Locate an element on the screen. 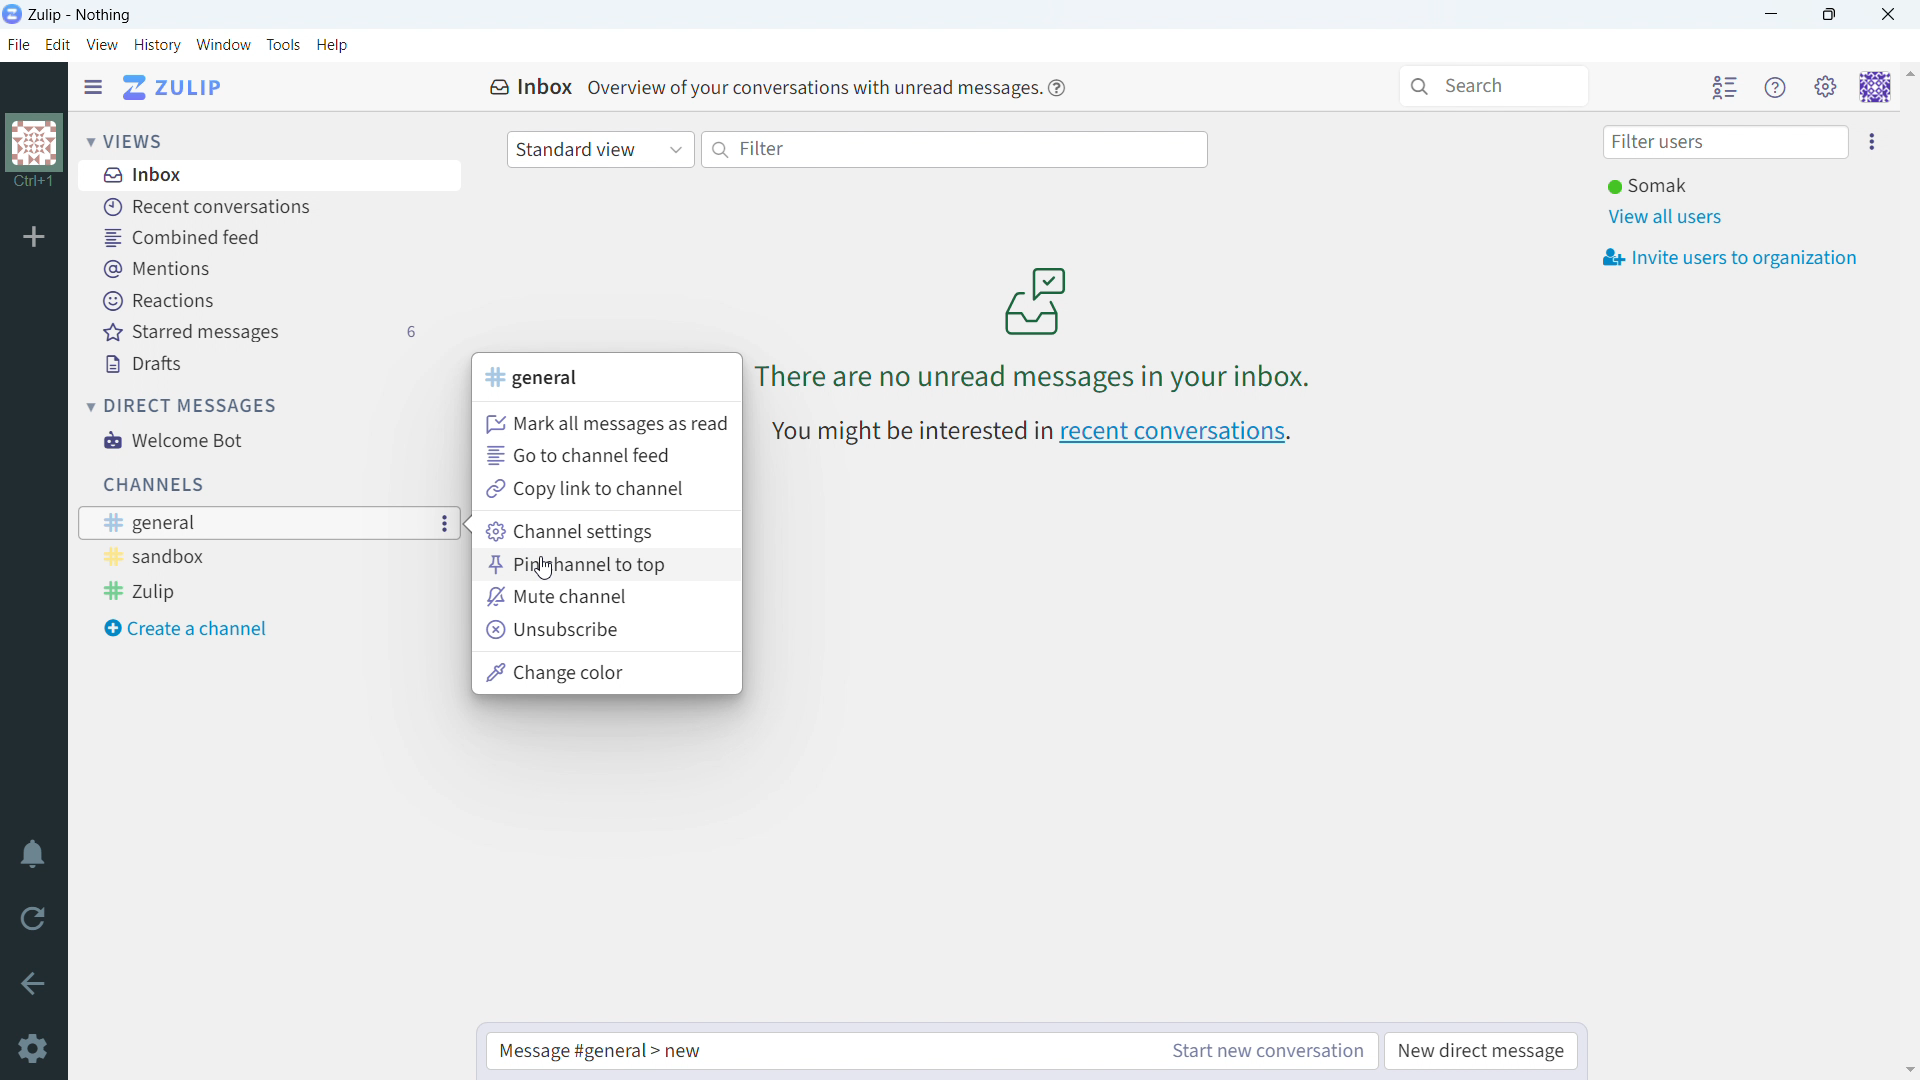 This screenshot has width=1920, height=1080. add organization is located at coordinates (33, 235).